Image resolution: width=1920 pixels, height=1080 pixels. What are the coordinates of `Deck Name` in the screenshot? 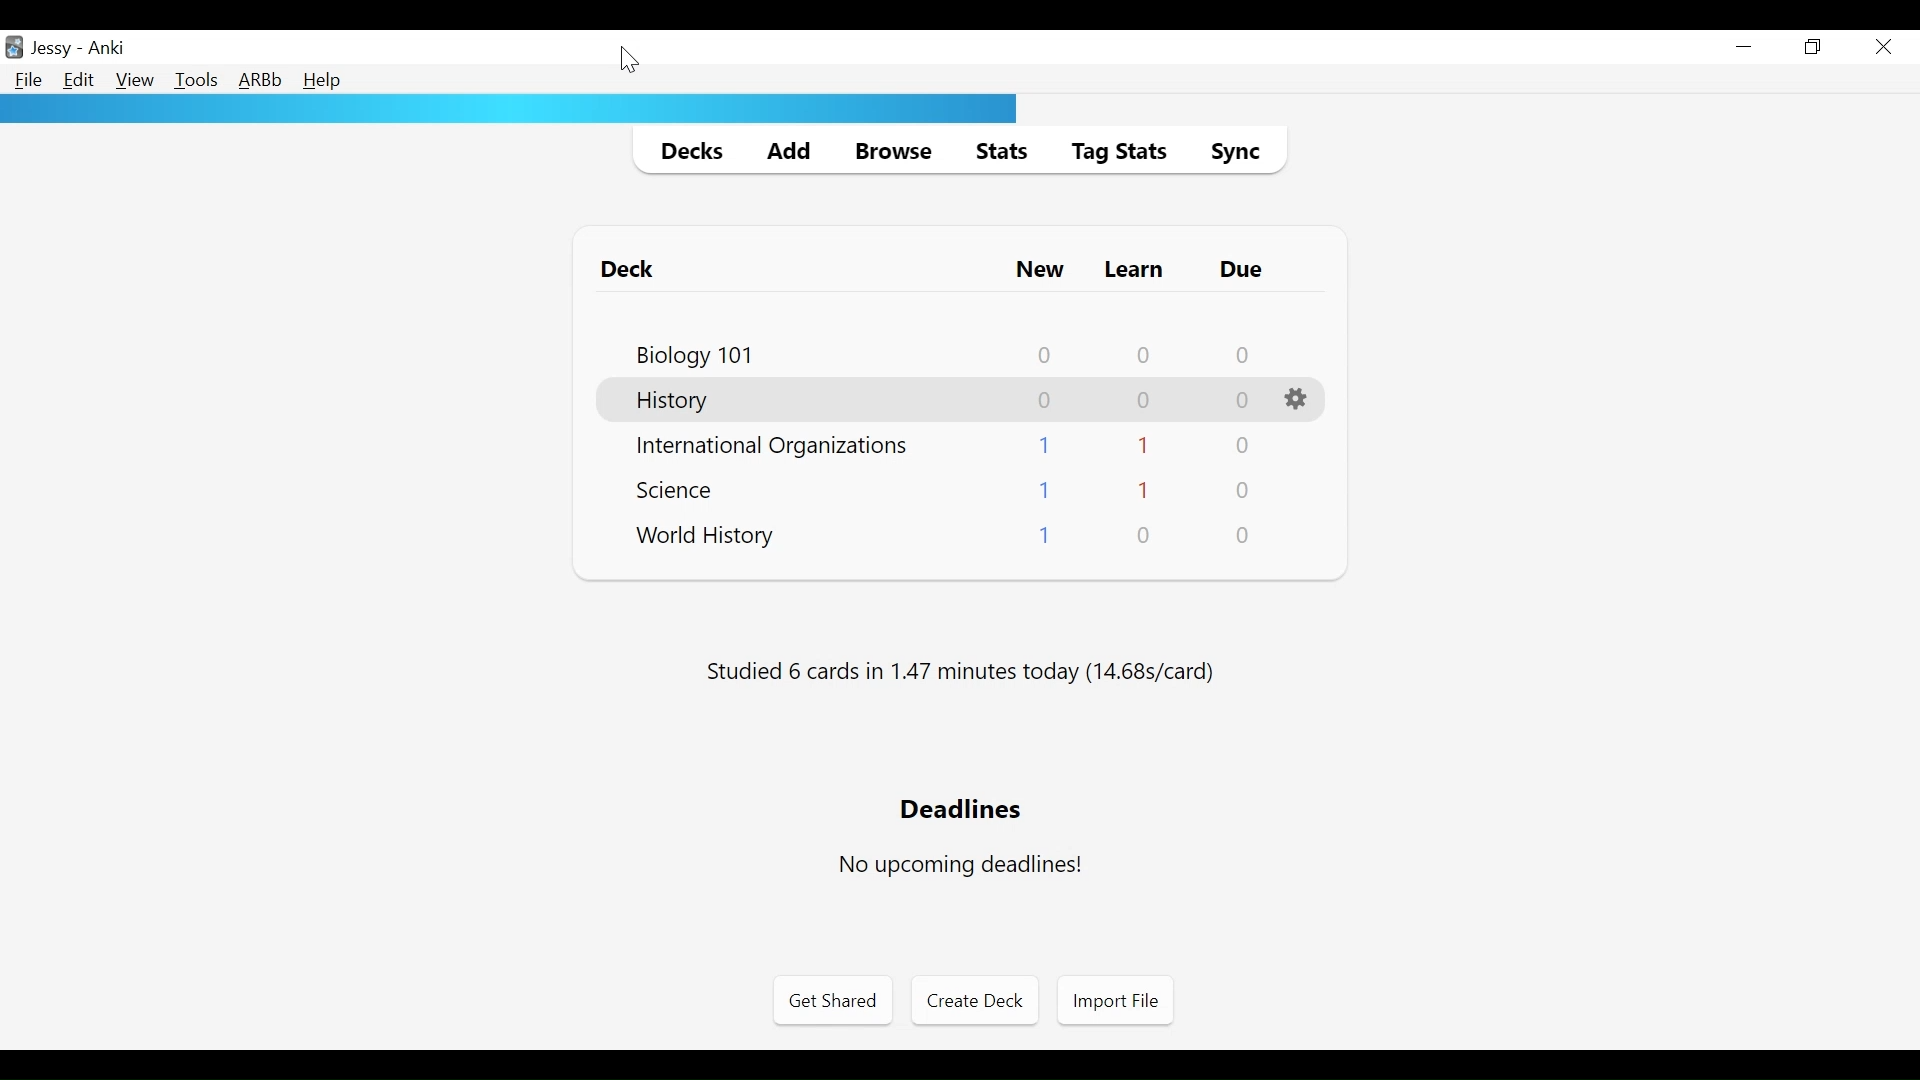 It's located at (674, 493).